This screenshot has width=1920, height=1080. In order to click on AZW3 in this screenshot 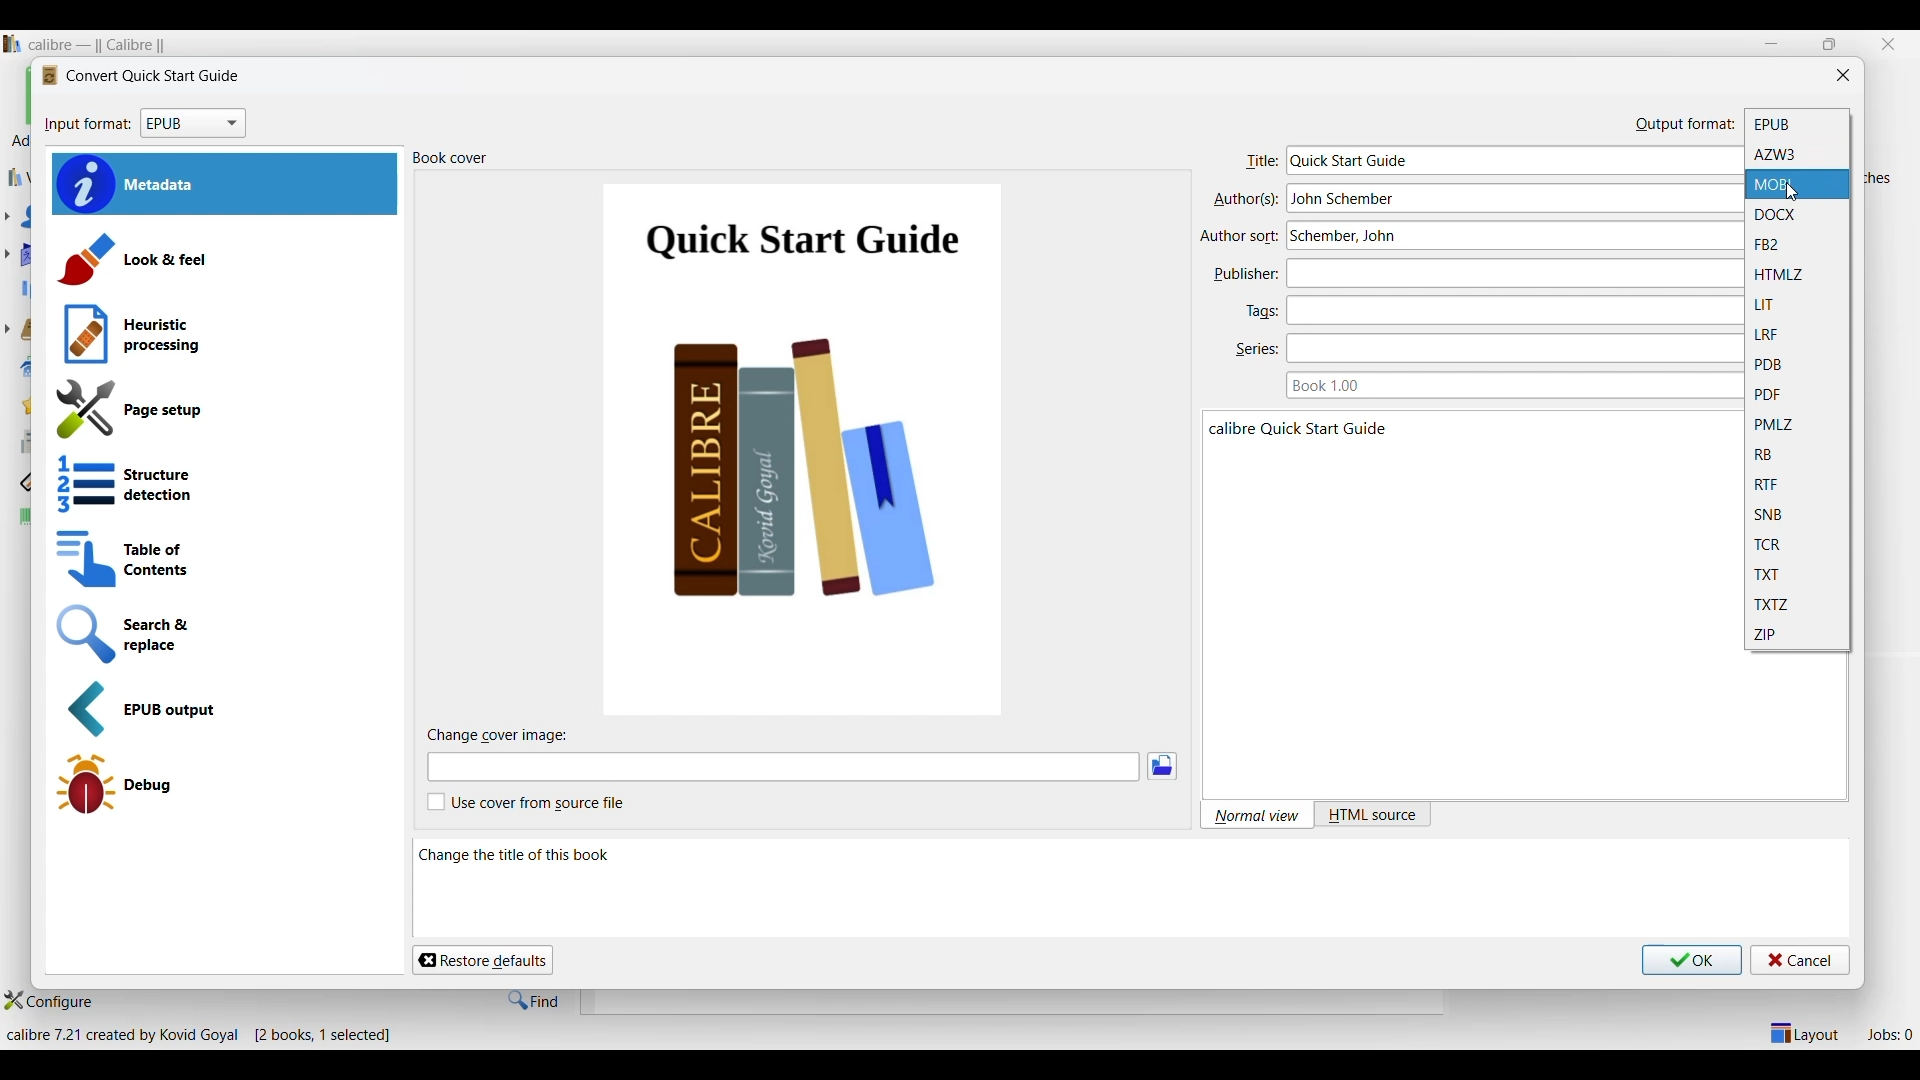, I will do `click(1798, 155)`.